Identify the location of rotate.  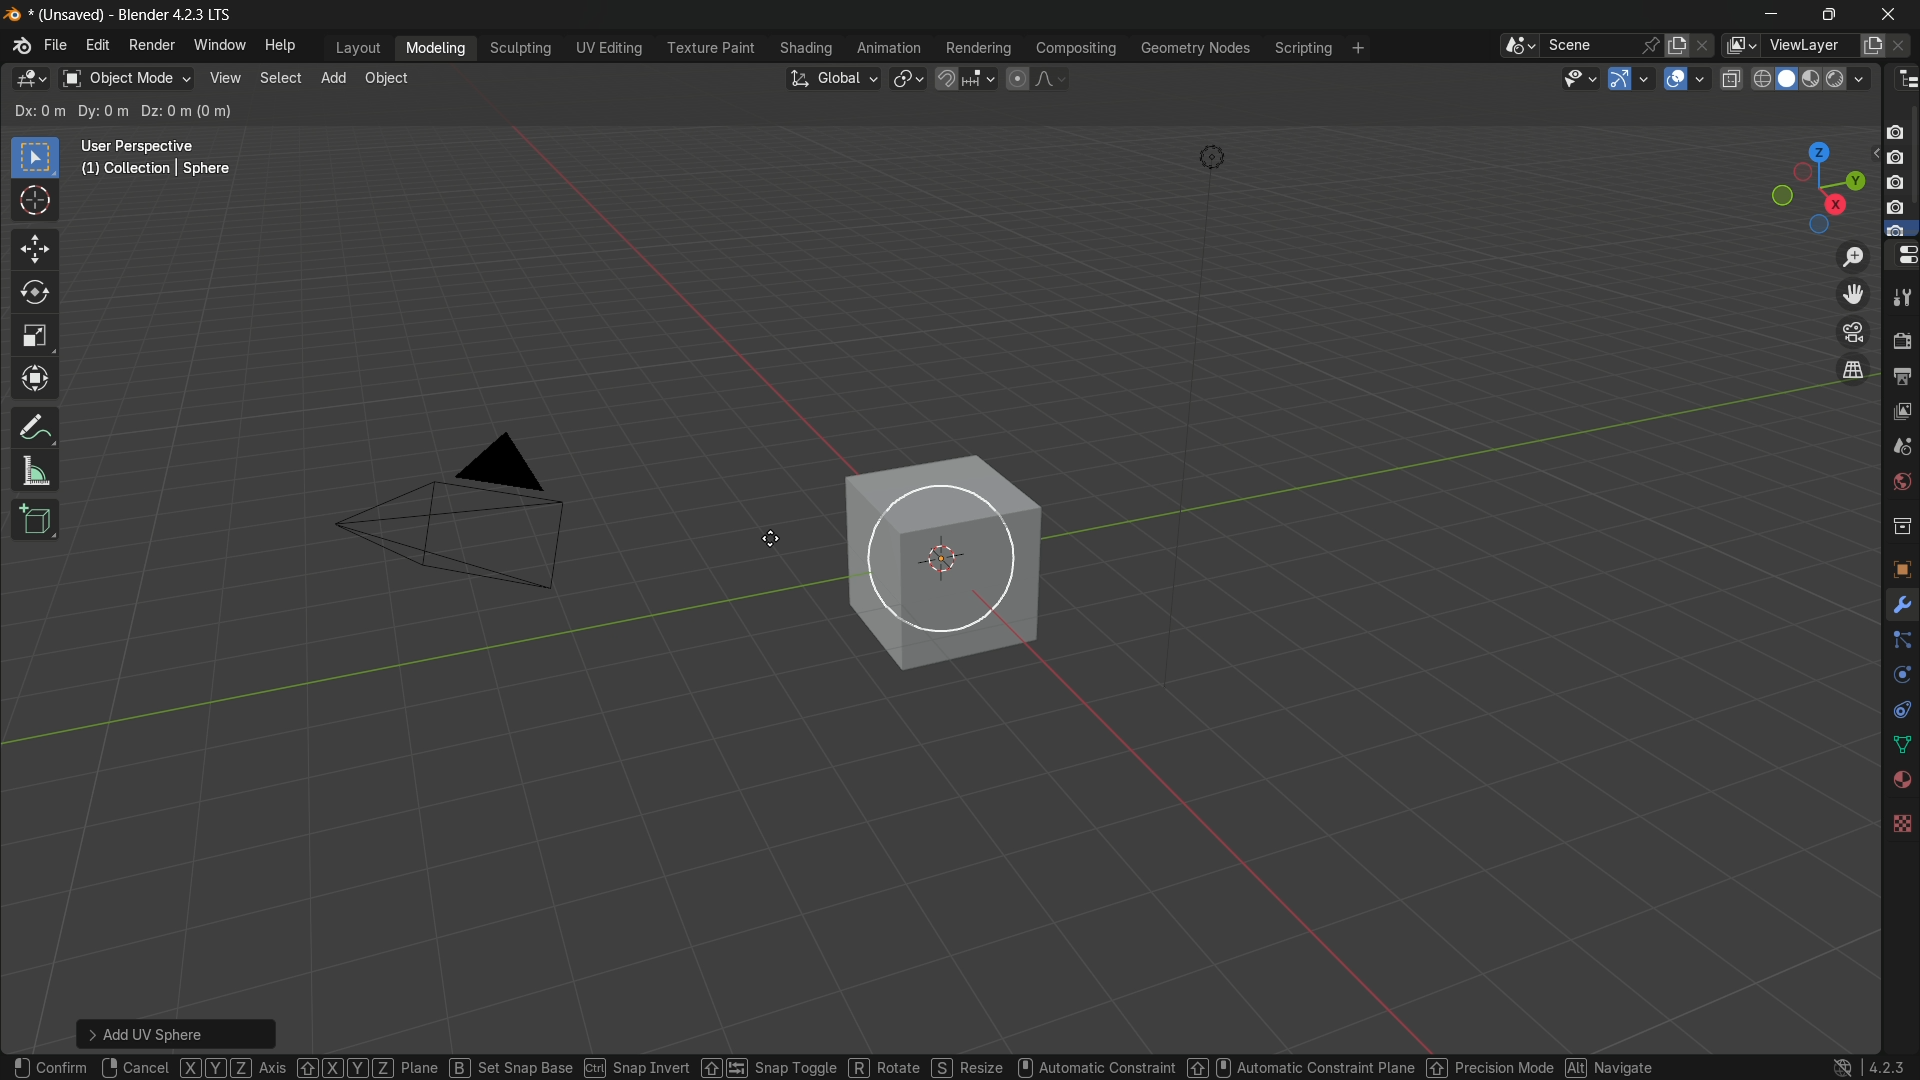
(38, 297).